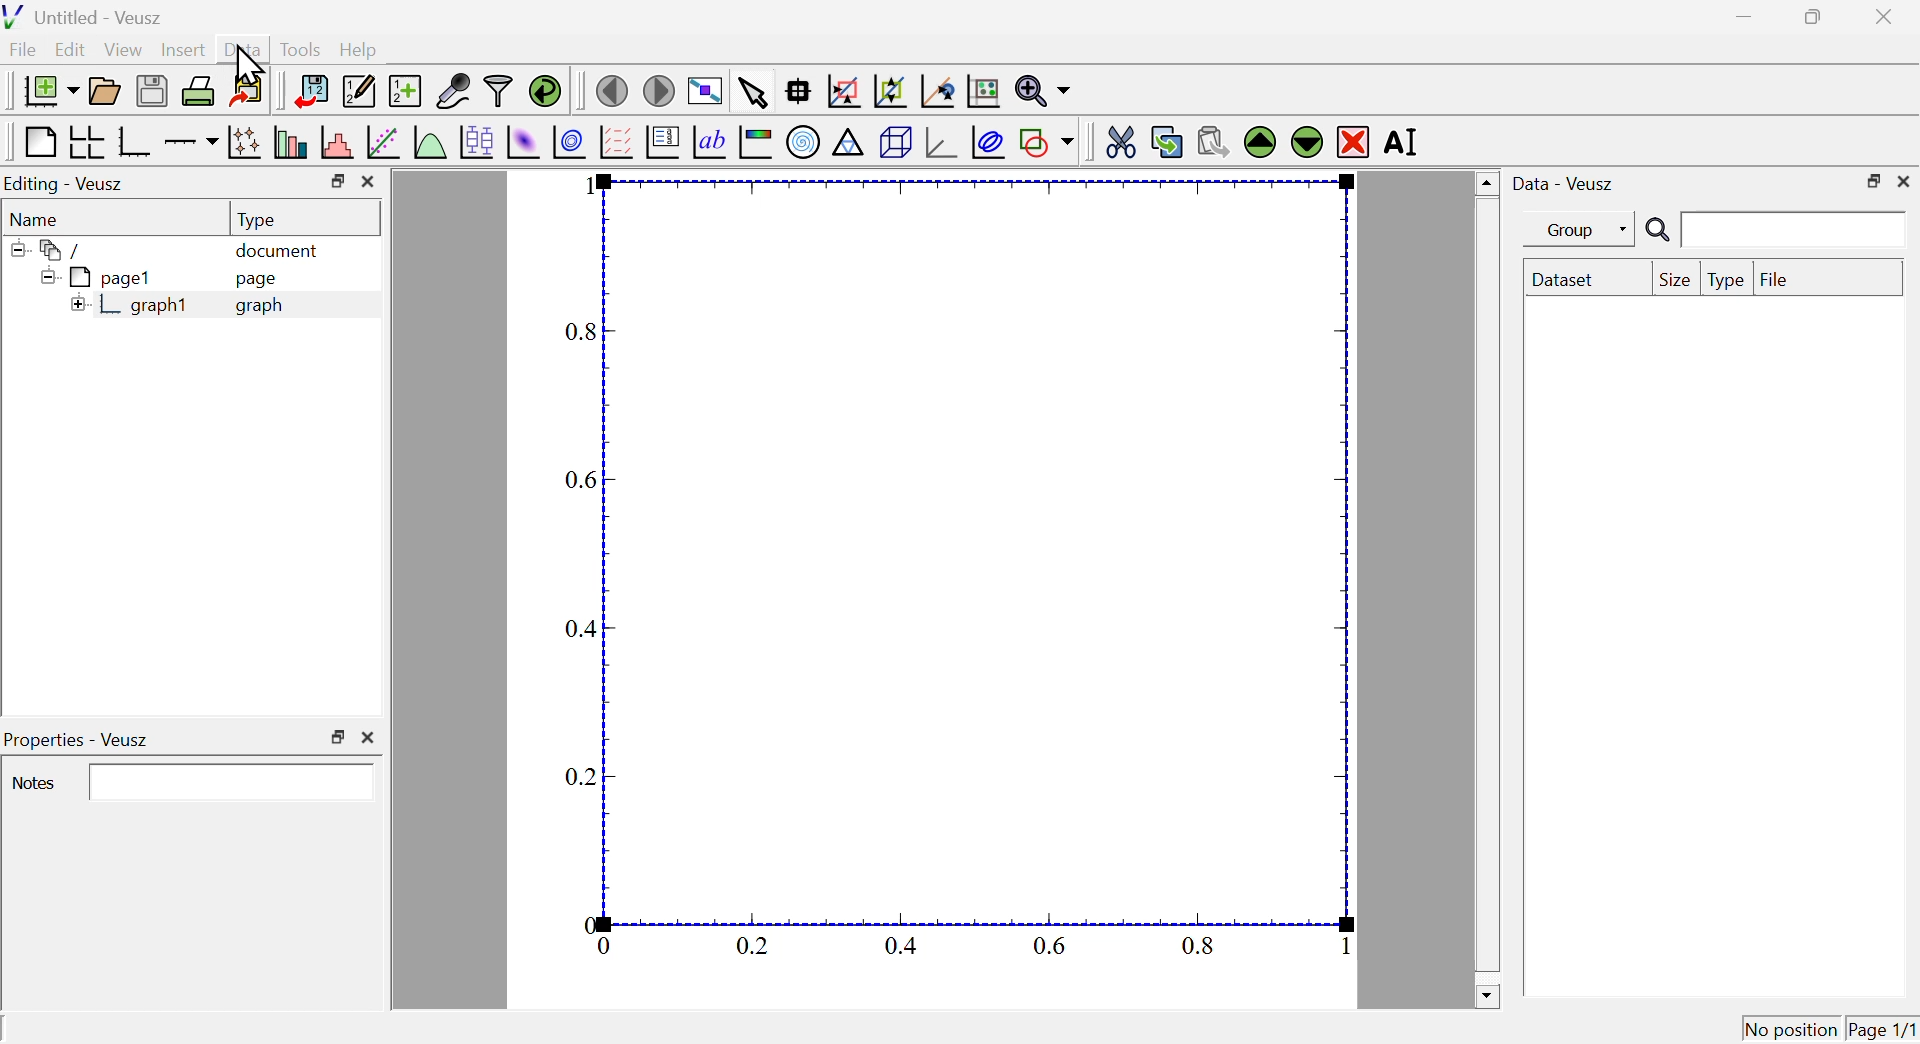 The image size is (1920, 1044). I want to click on cursor, so click(247, 66).